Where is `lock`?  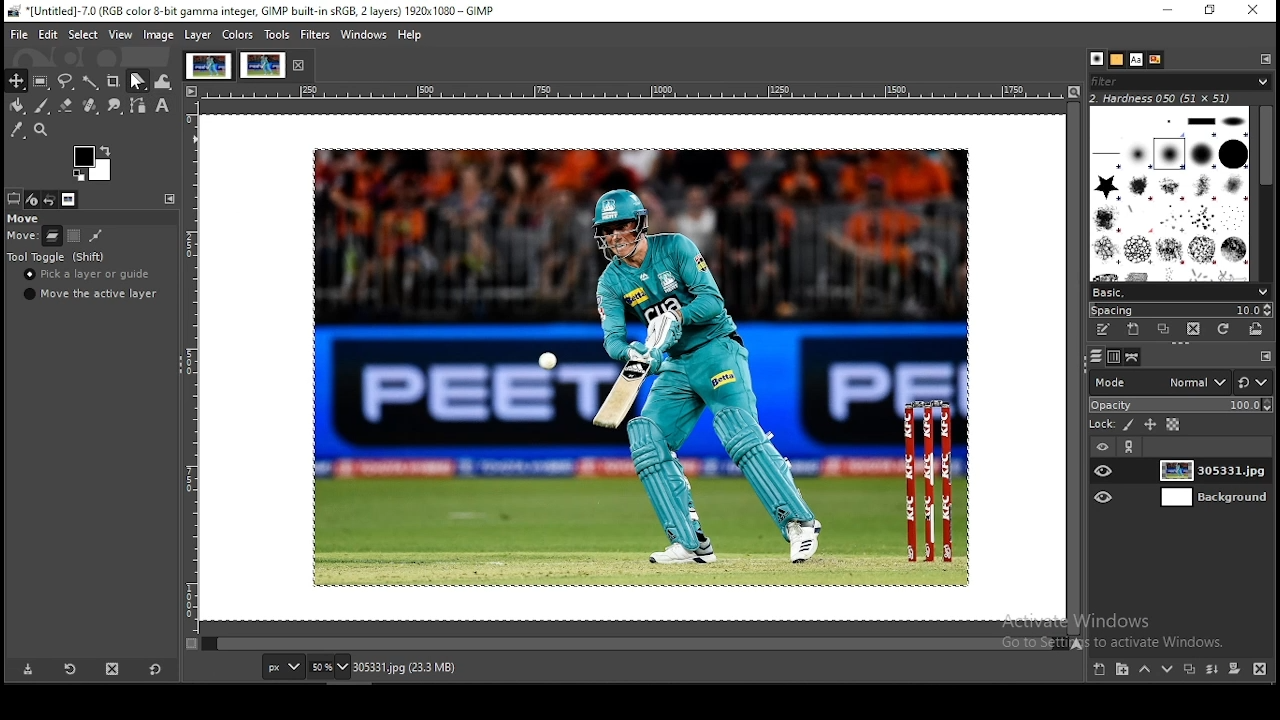 lock is located at coordinates (1096, 426).